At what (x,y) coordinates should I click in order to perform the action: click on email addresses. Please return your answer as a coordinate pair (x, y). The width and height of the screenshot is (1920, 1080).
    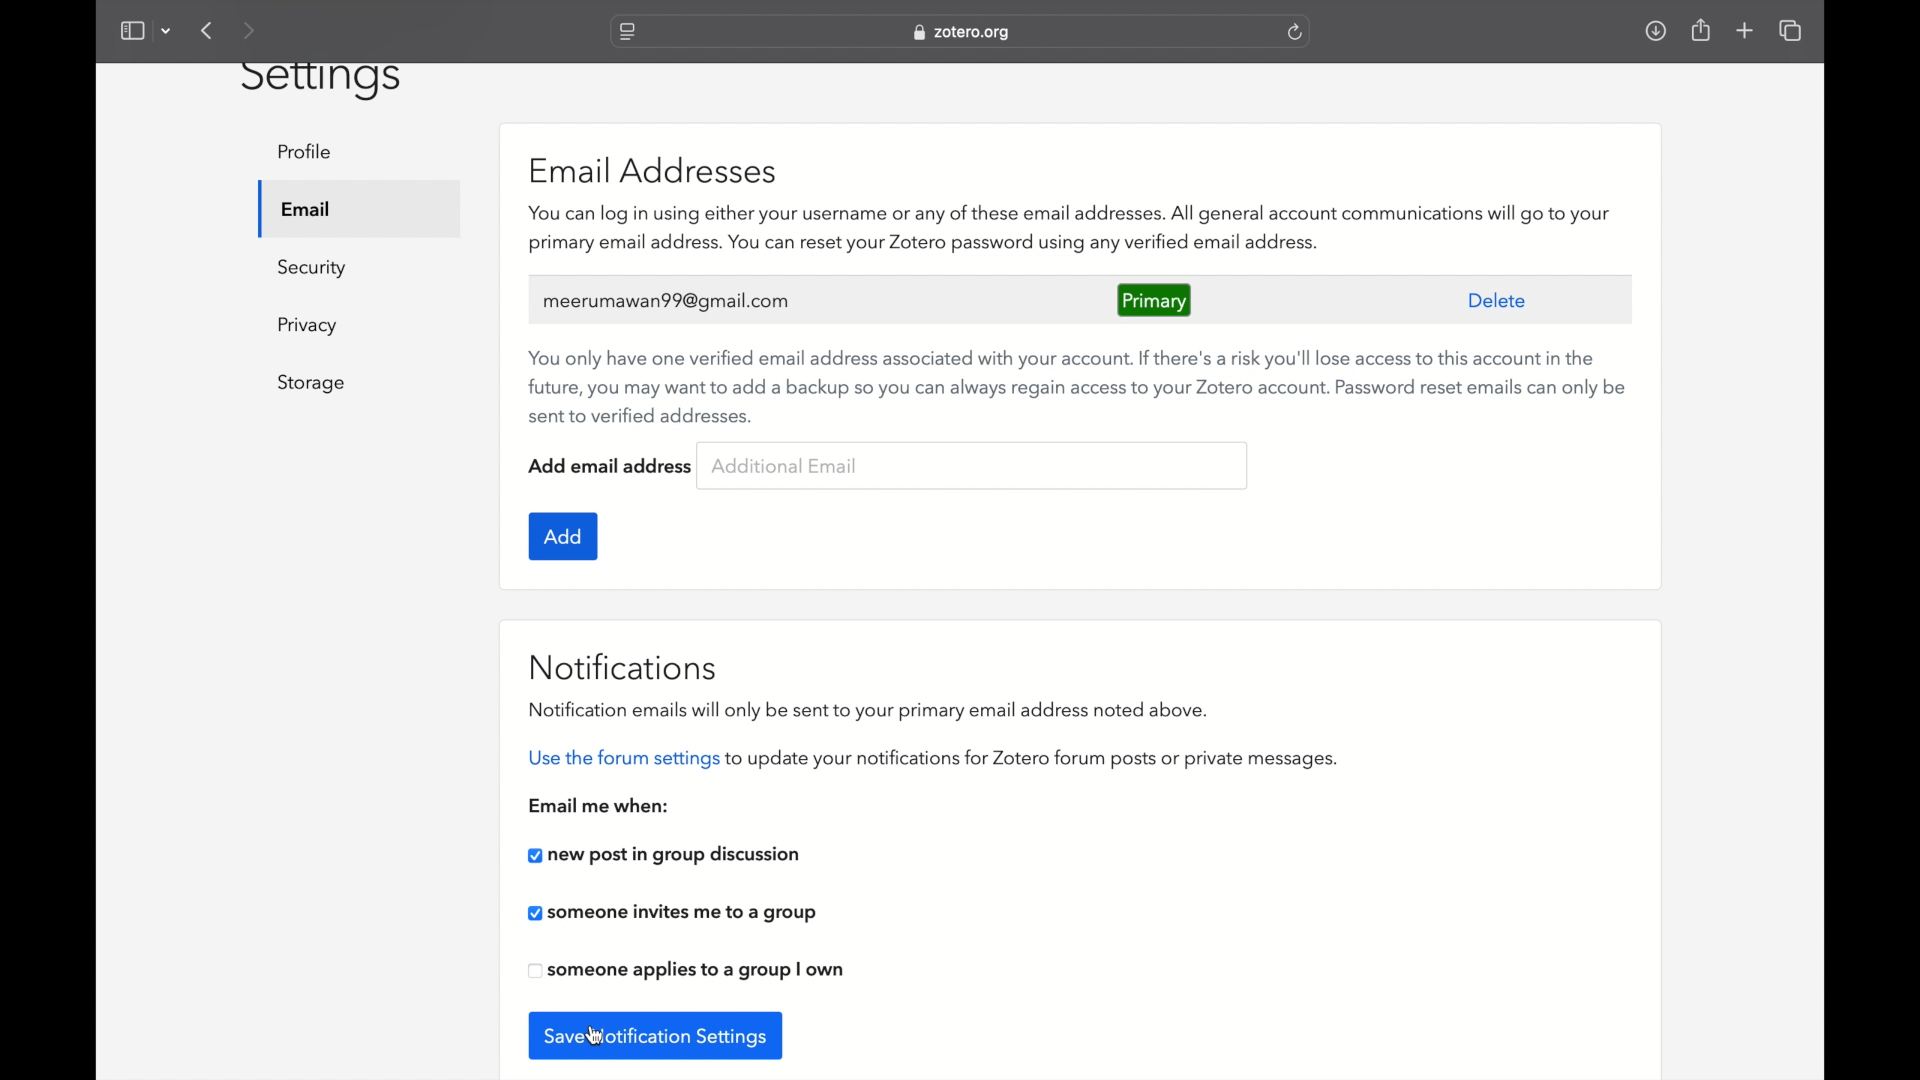
    Looking at the image, I should click on (652, 169).